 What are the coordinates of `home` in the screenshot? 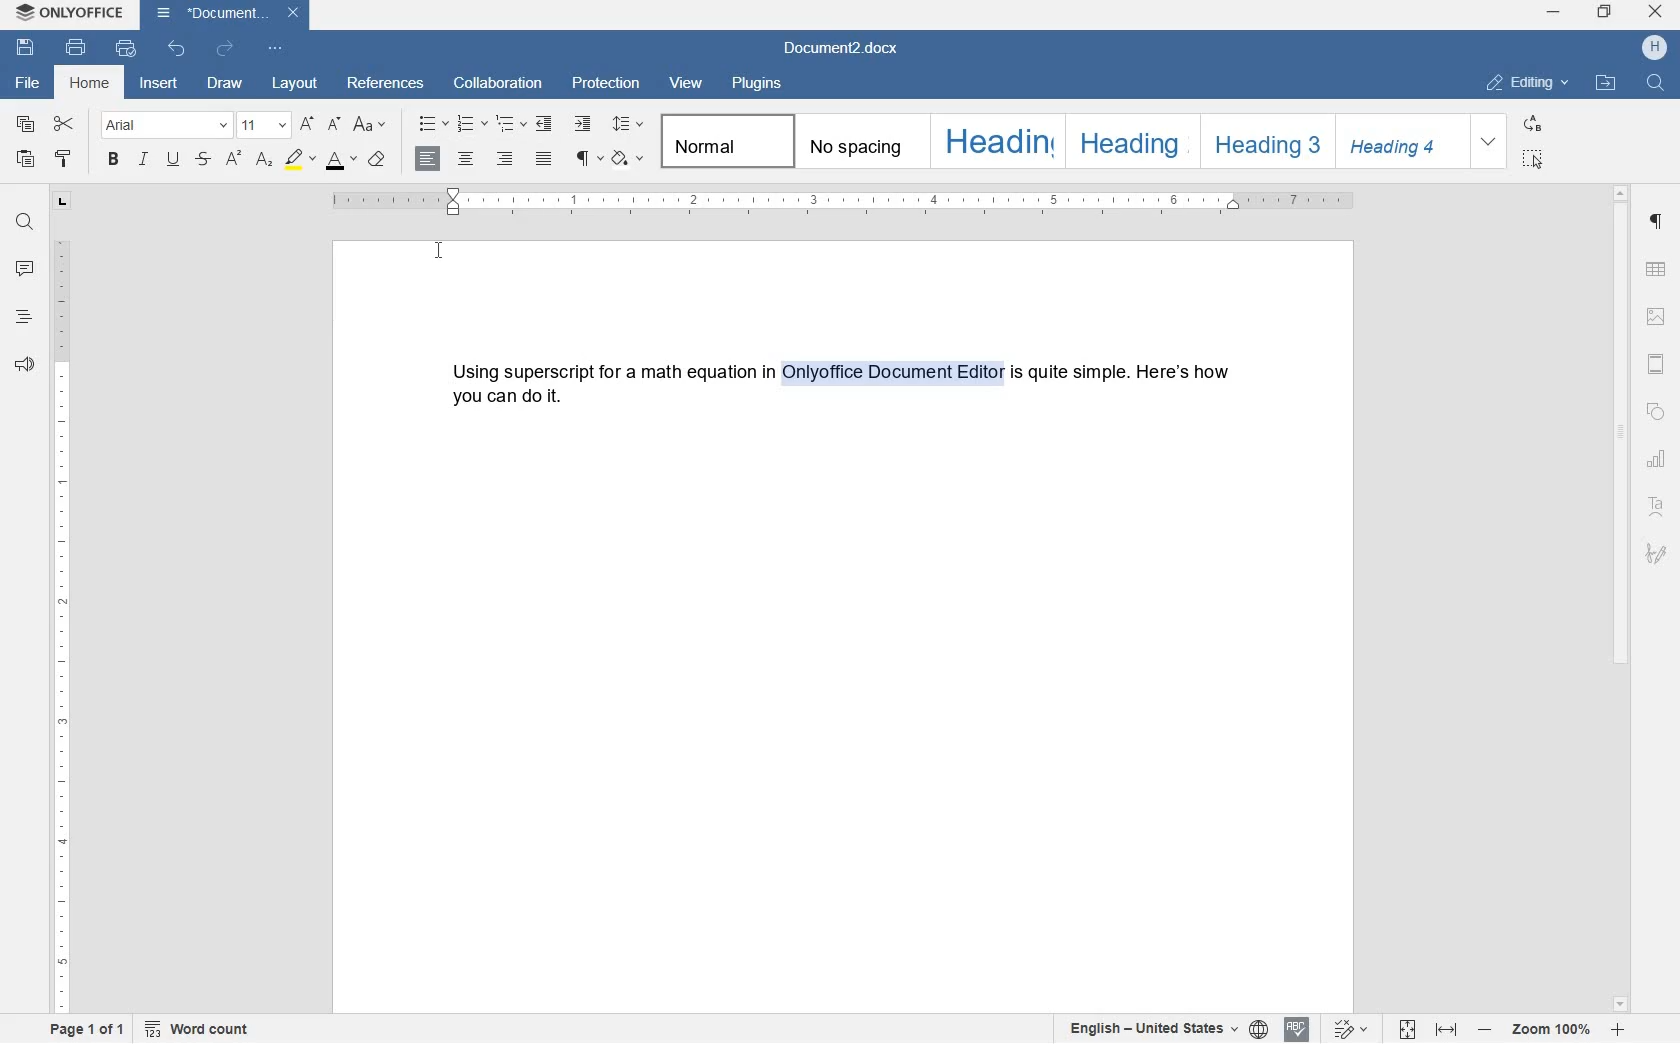 It's located at (91, 82).